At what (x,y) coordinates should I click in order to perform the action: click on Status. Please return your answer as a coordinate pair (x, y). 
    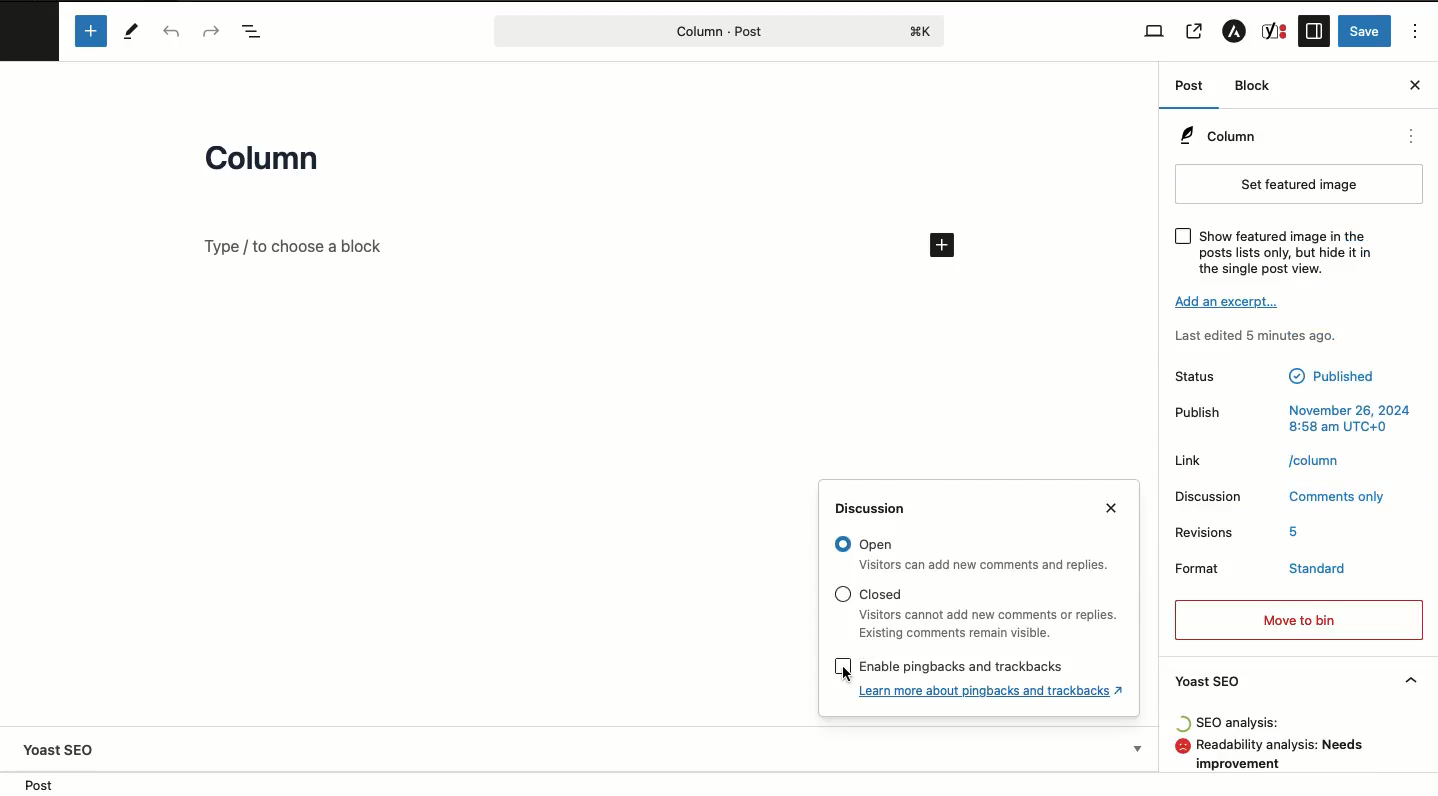
    Looking at the image, I should click on (1202, 375).